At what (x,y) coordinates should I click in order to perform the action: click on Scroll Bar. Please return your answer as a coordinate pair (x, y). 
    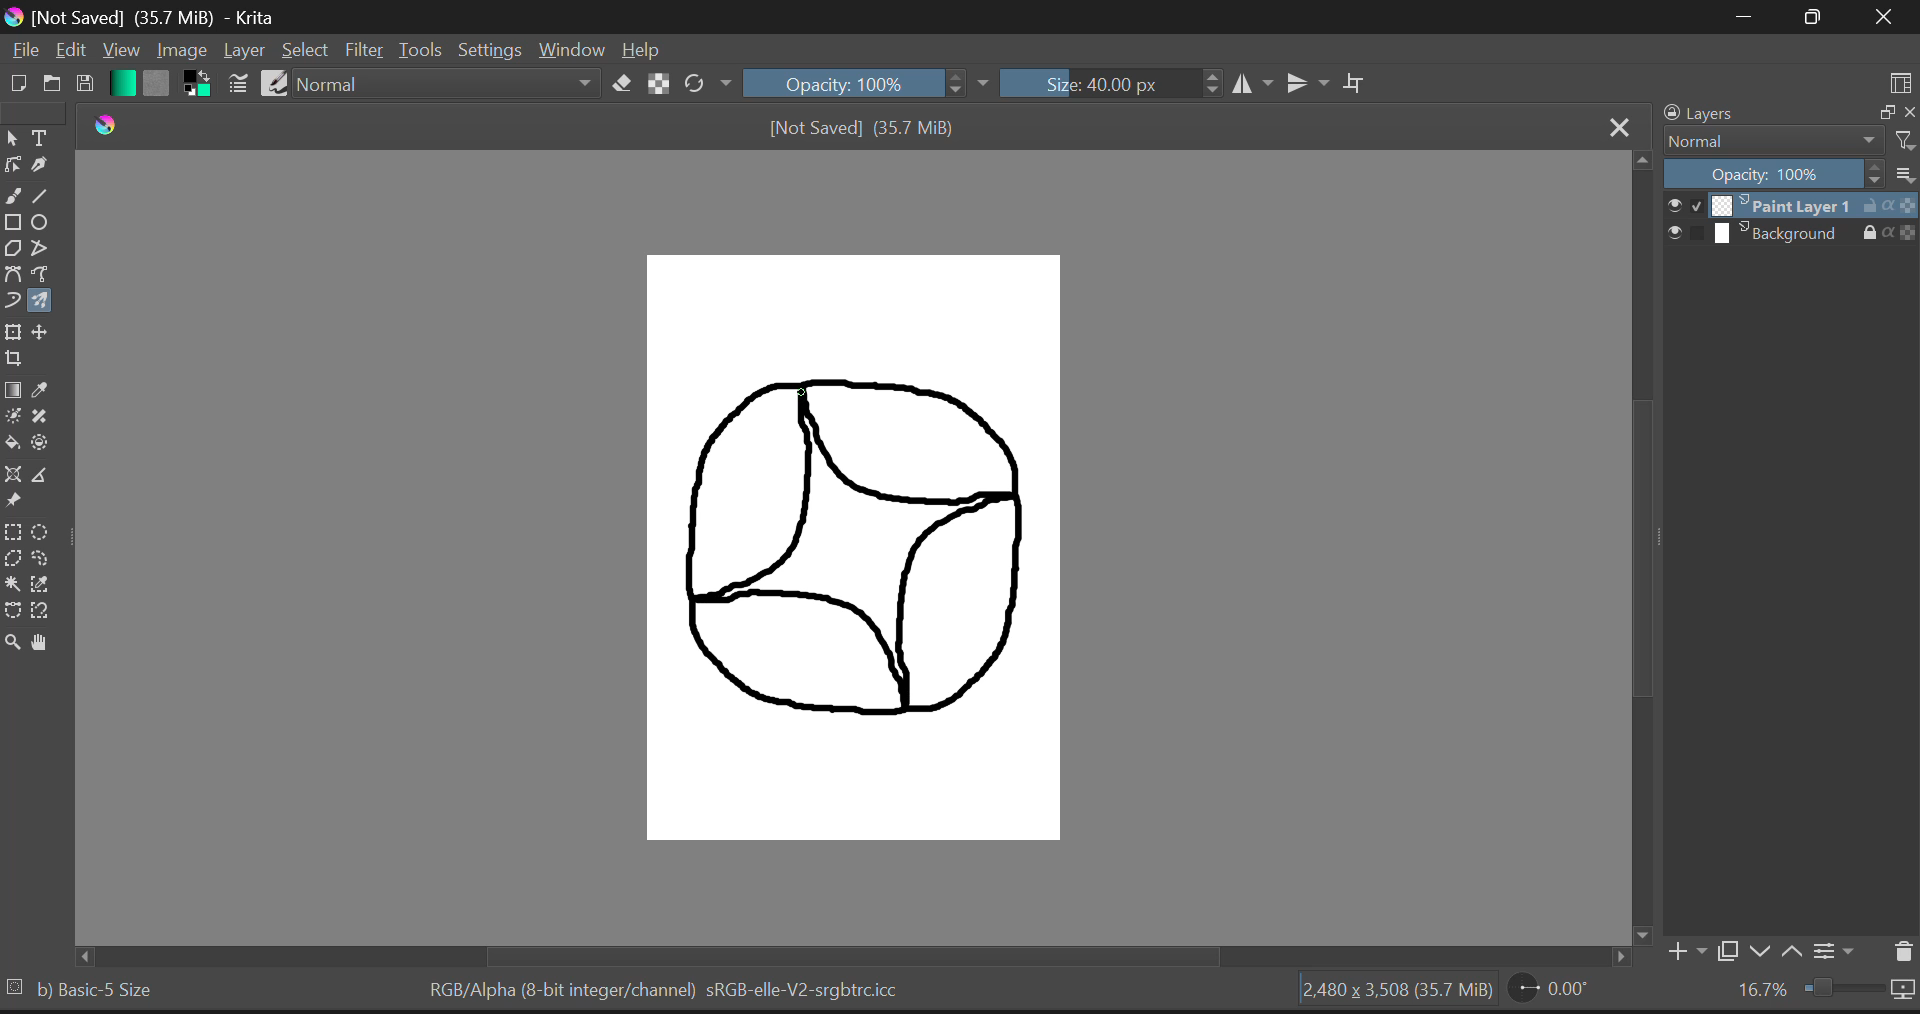
    Looking at the image, I should click on (836, 957).